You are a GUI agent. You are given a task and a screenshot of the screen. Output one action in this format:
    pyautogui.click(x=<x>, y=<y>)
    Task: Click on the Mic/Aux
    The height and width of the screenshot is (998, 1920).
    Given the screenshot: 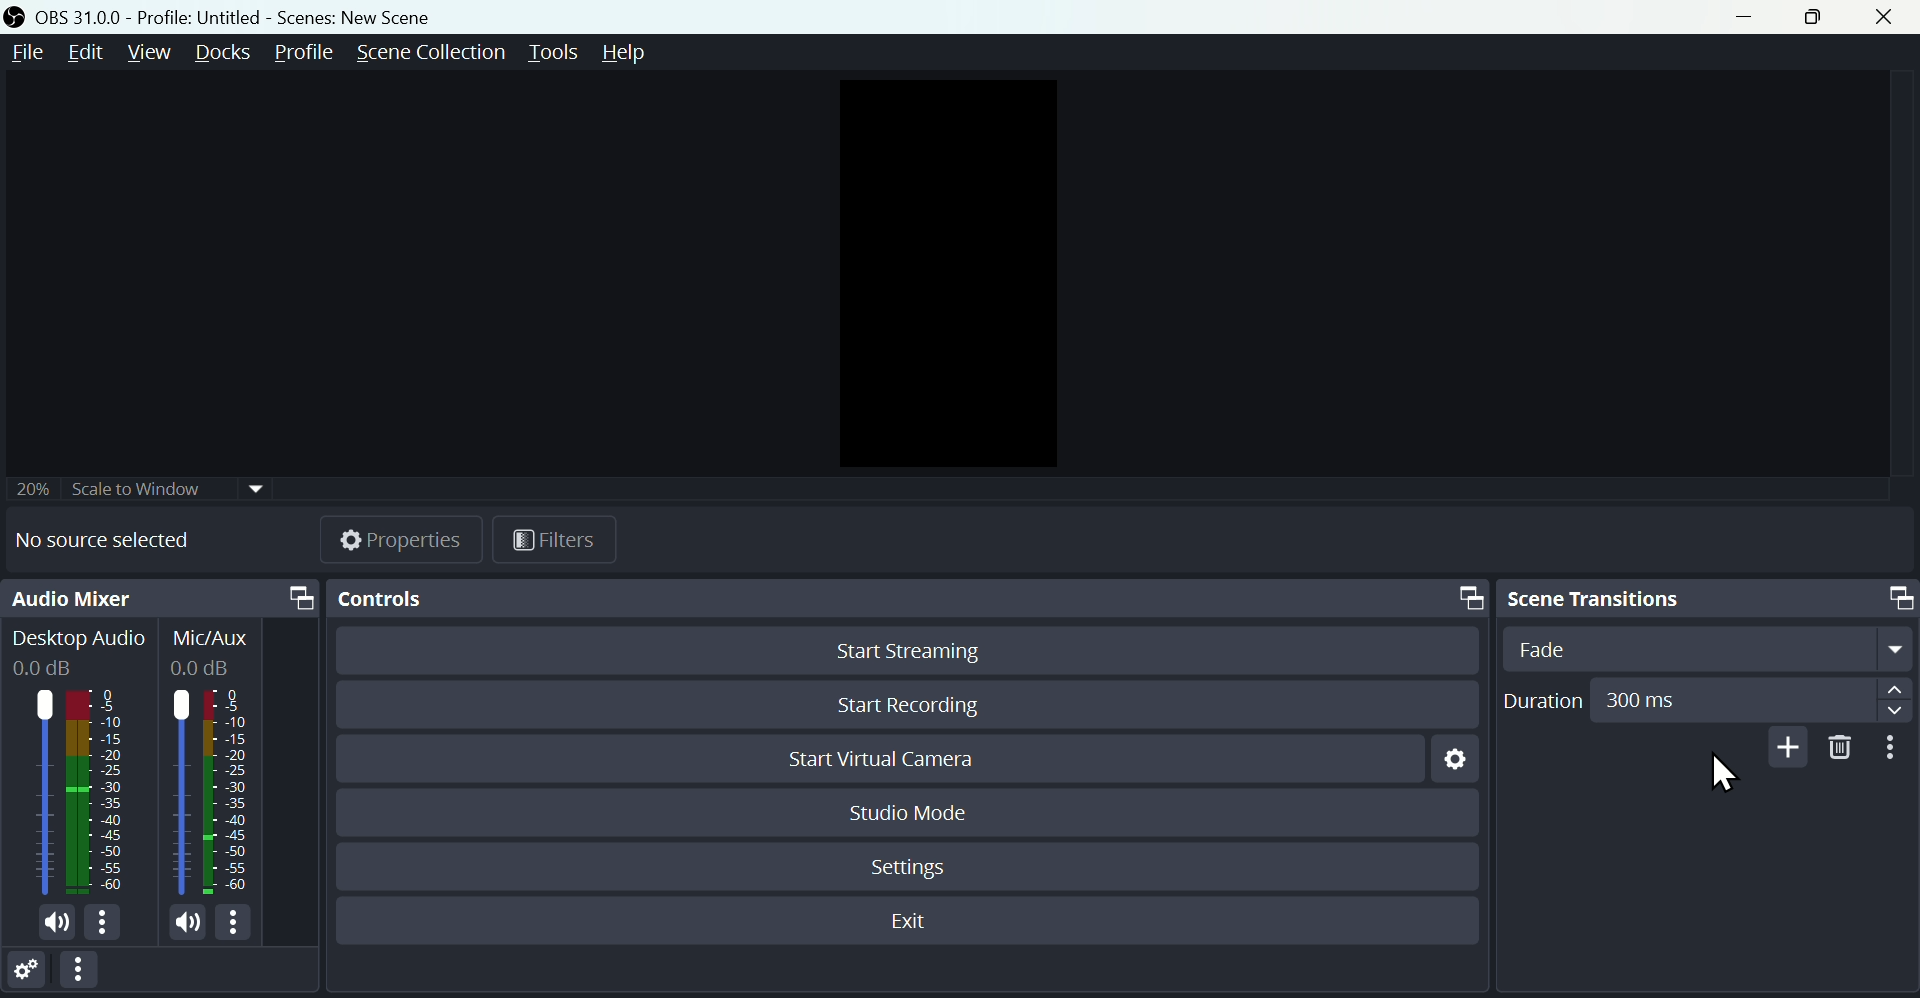 What is the action you would take?
    pyautogui.click(x=214, y=639)
    